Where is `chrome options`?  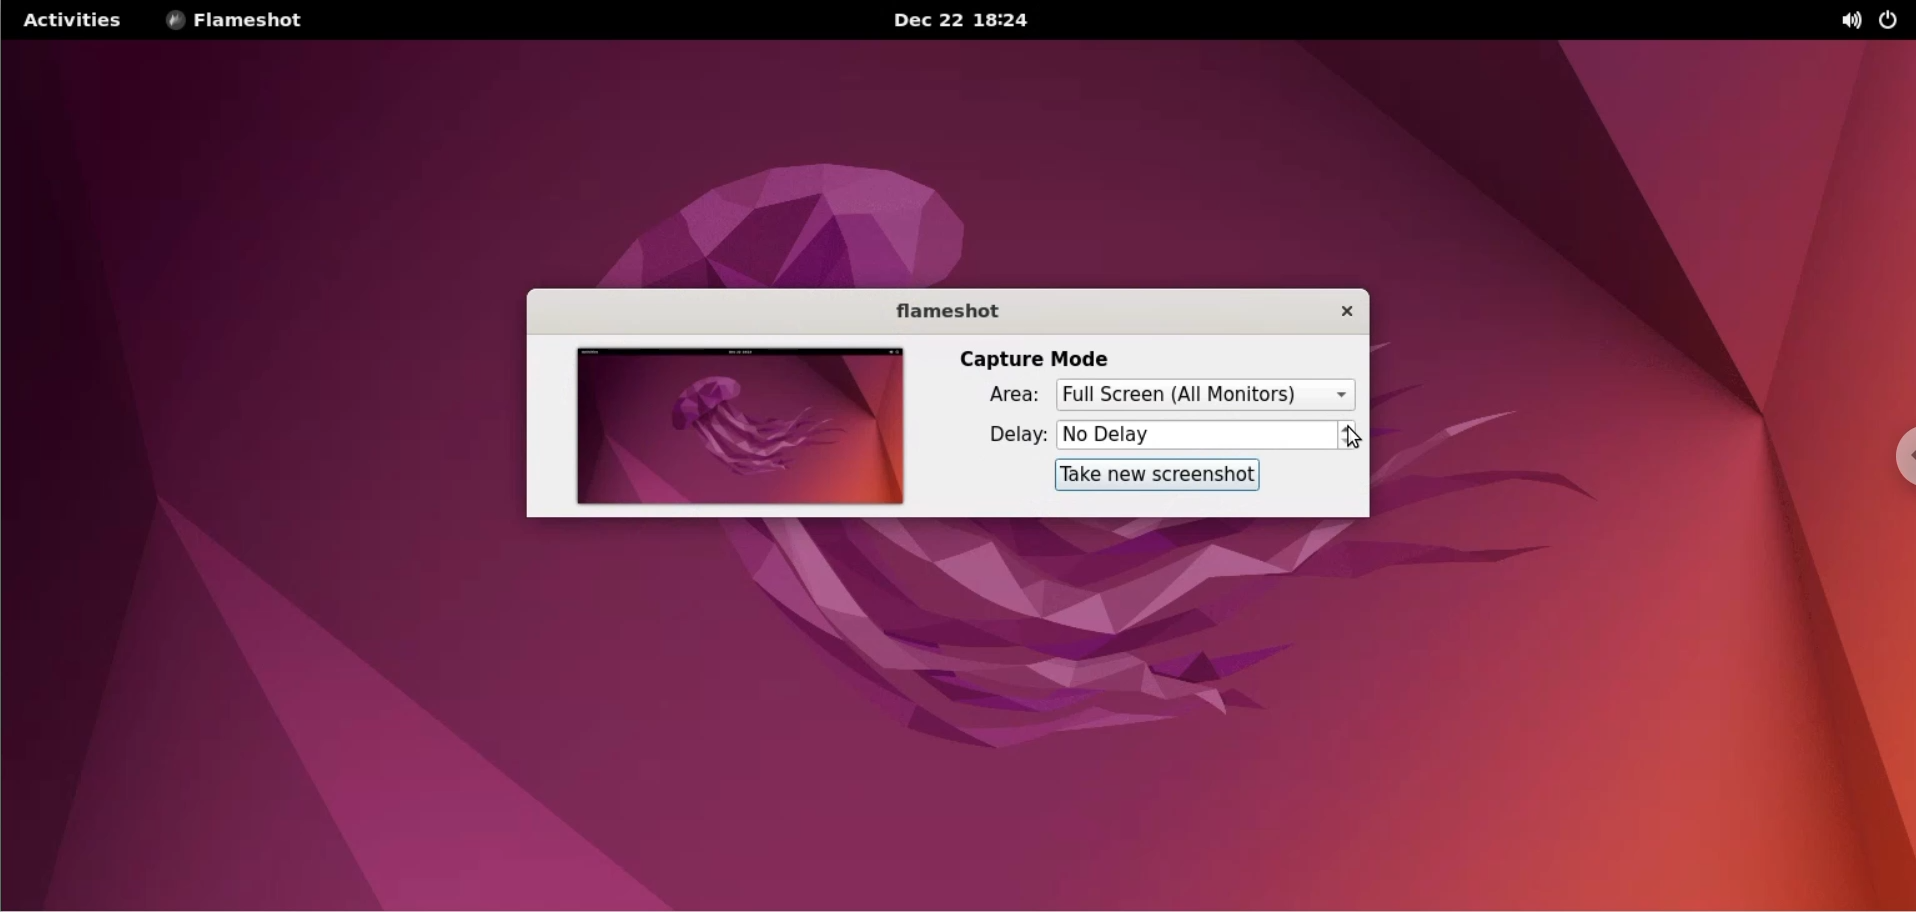
chrome options is located at coordinates (1891, 441).